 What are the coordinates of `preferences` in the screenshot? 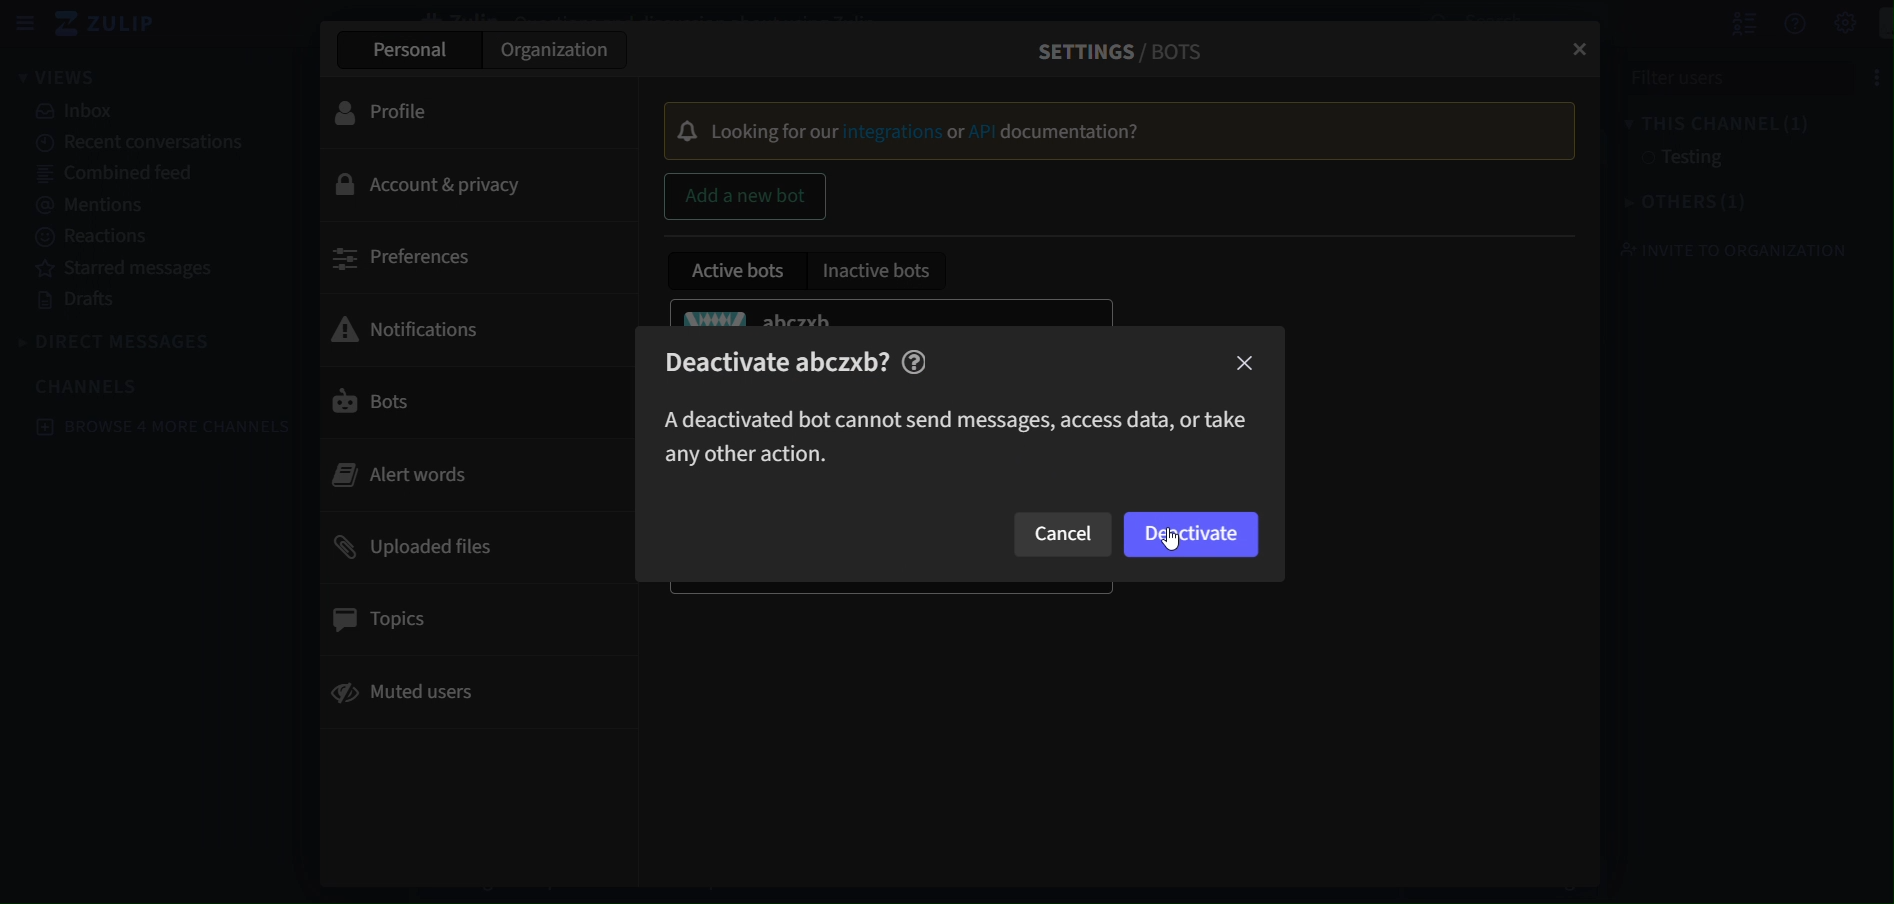 It's located at (412, 261).